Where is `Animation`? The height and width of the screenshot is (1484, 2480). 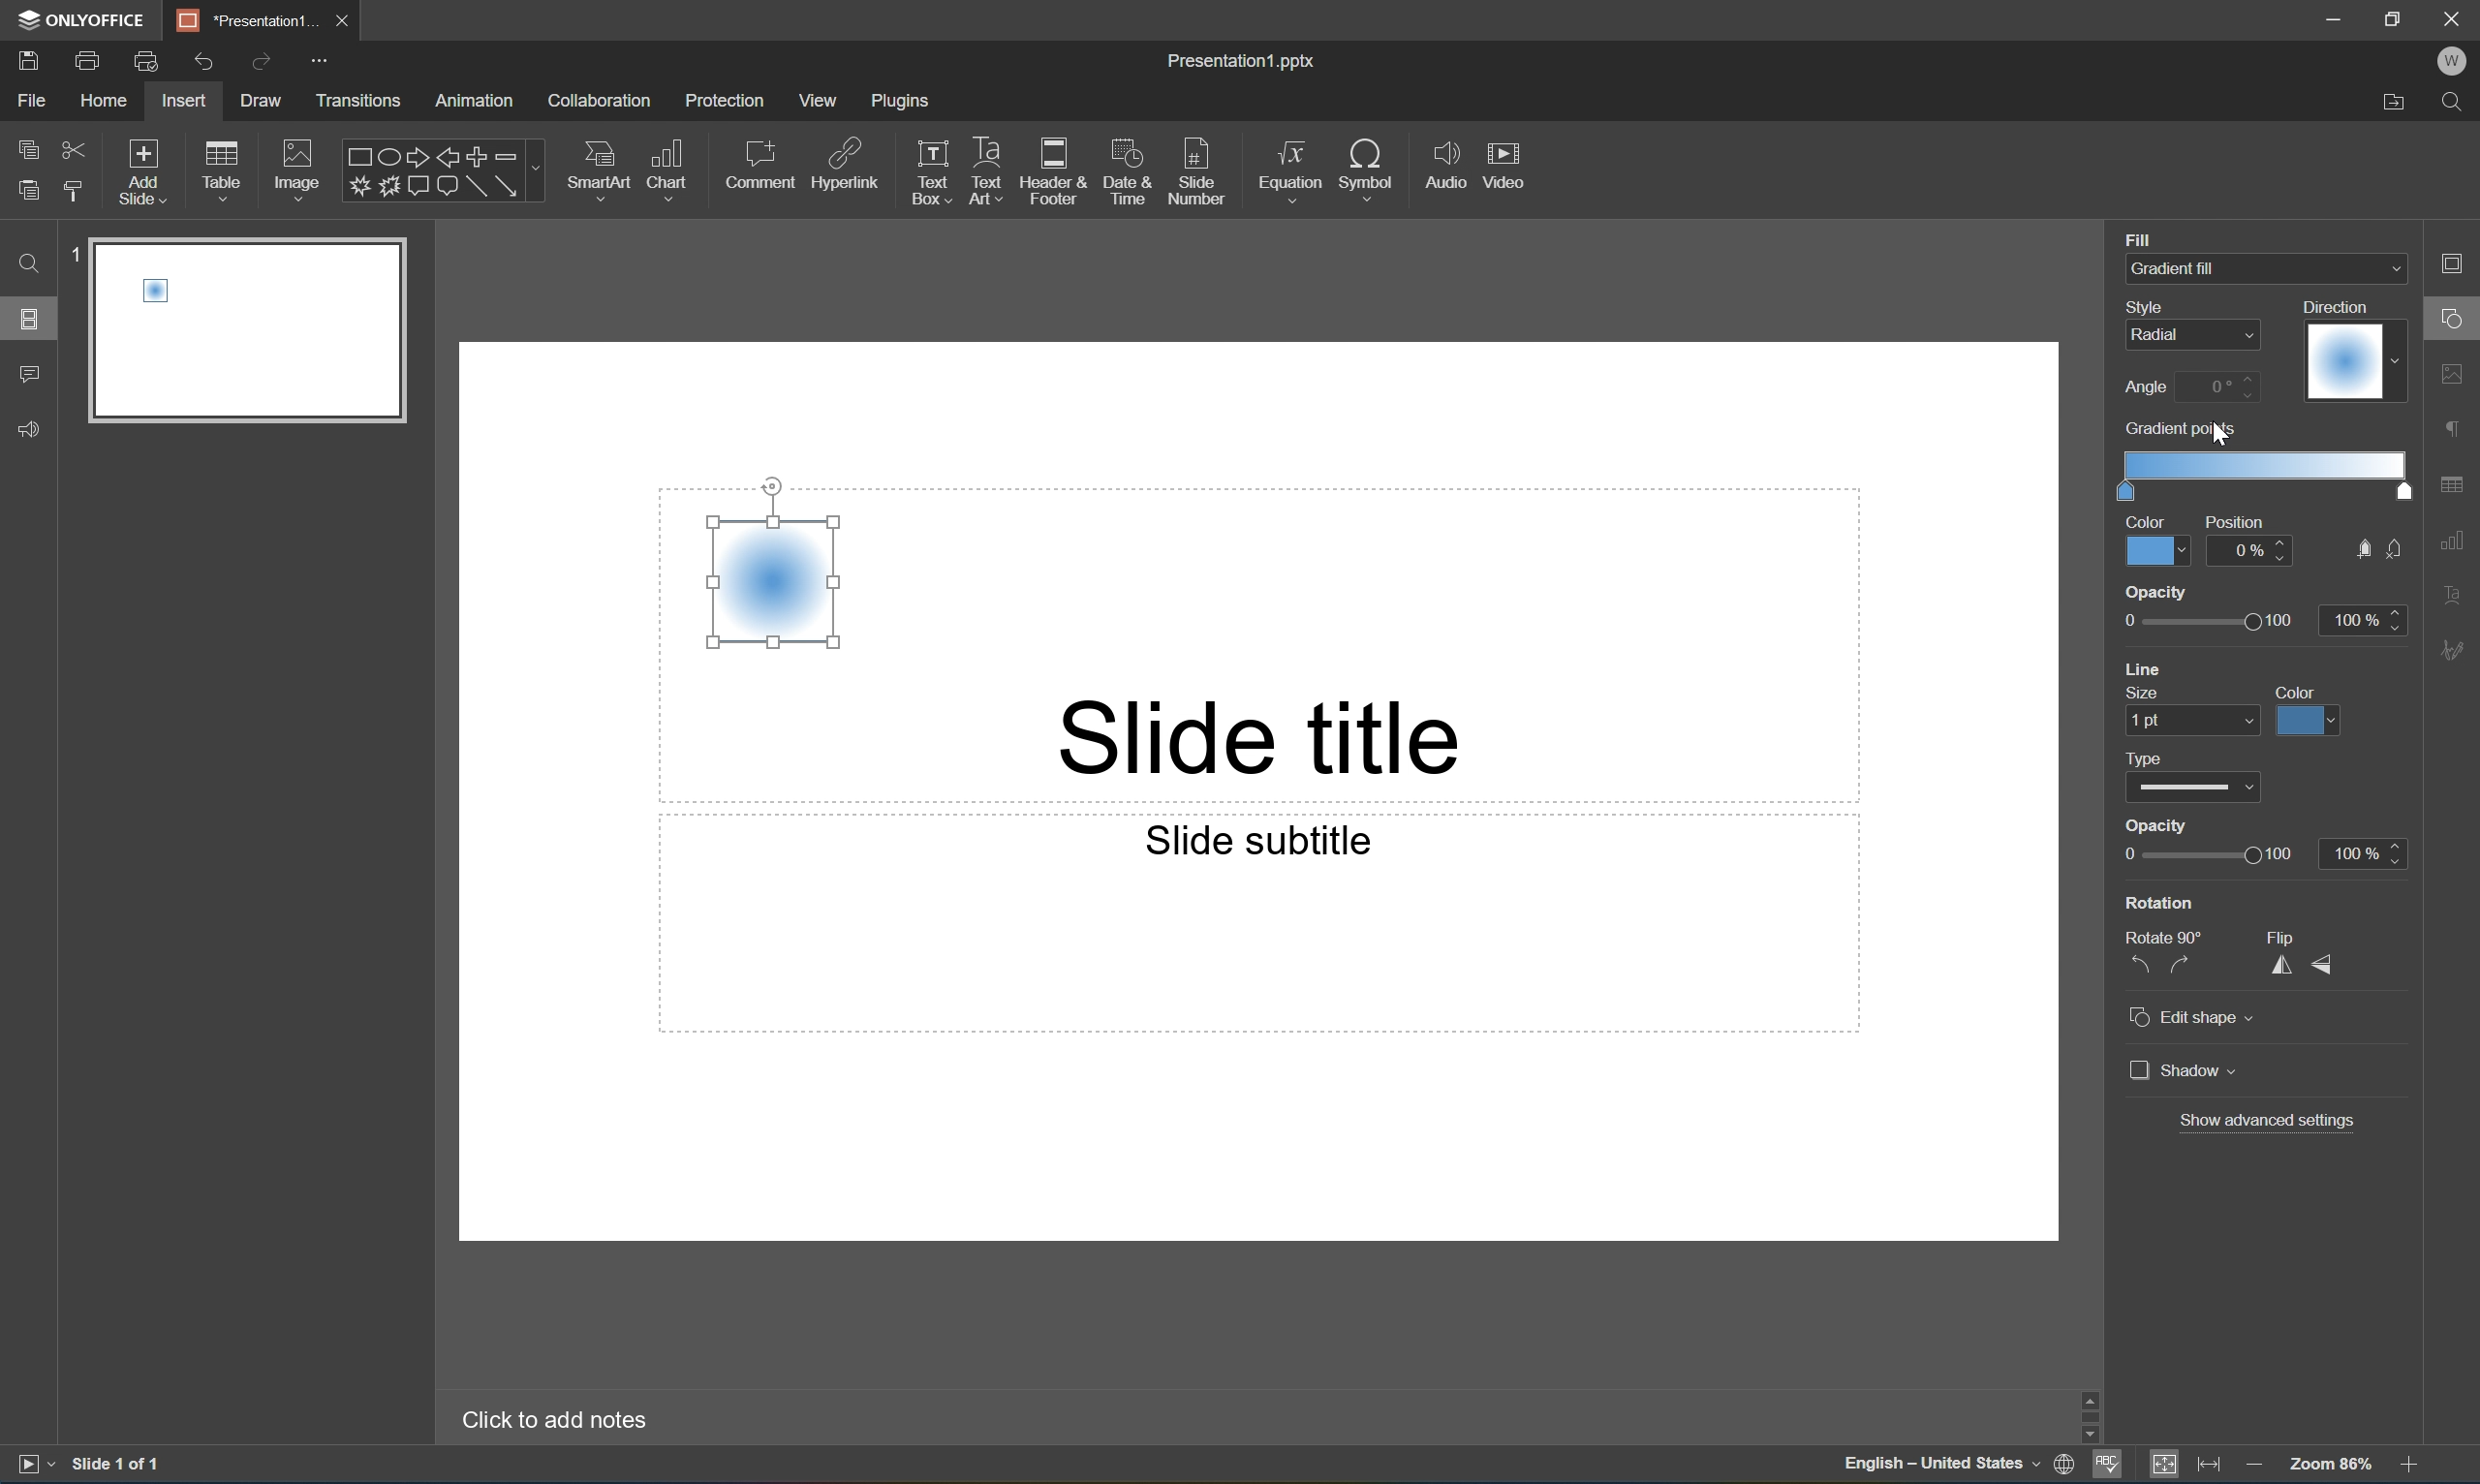 Animation is located at coordinates (474, 102).